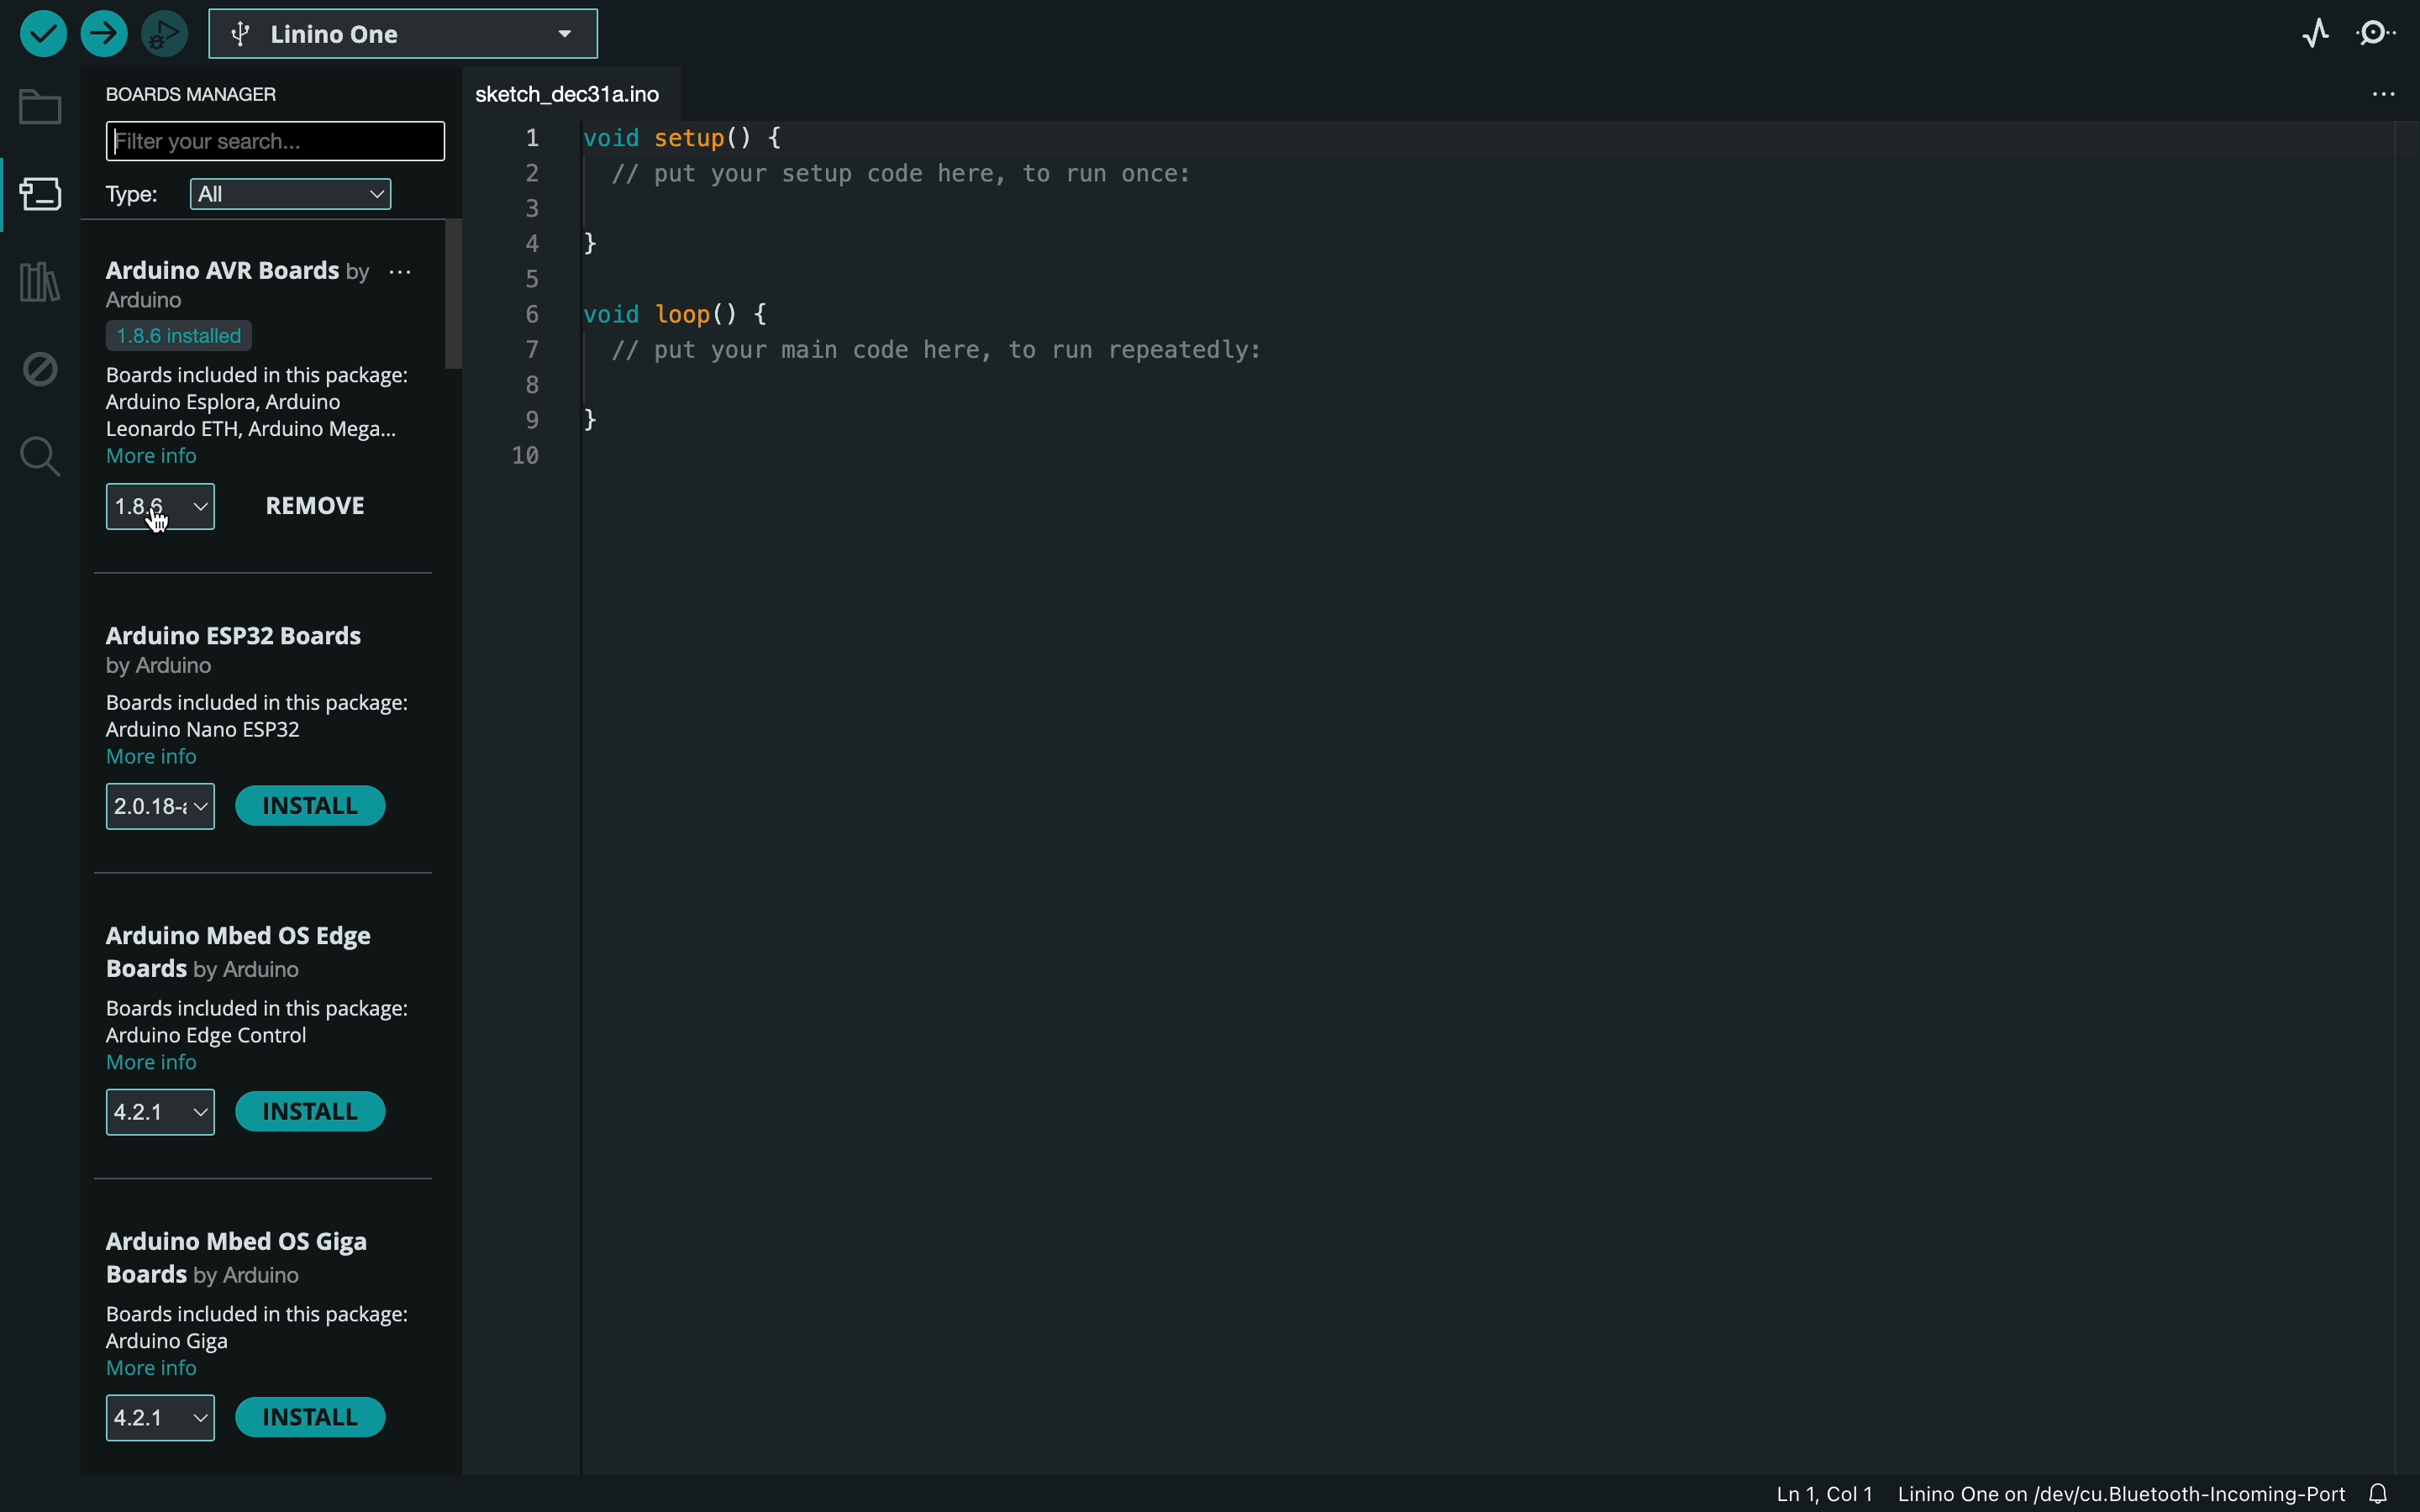 The image size is (2420, 1512). I want to click on serial plotter, so click(2304, 31).